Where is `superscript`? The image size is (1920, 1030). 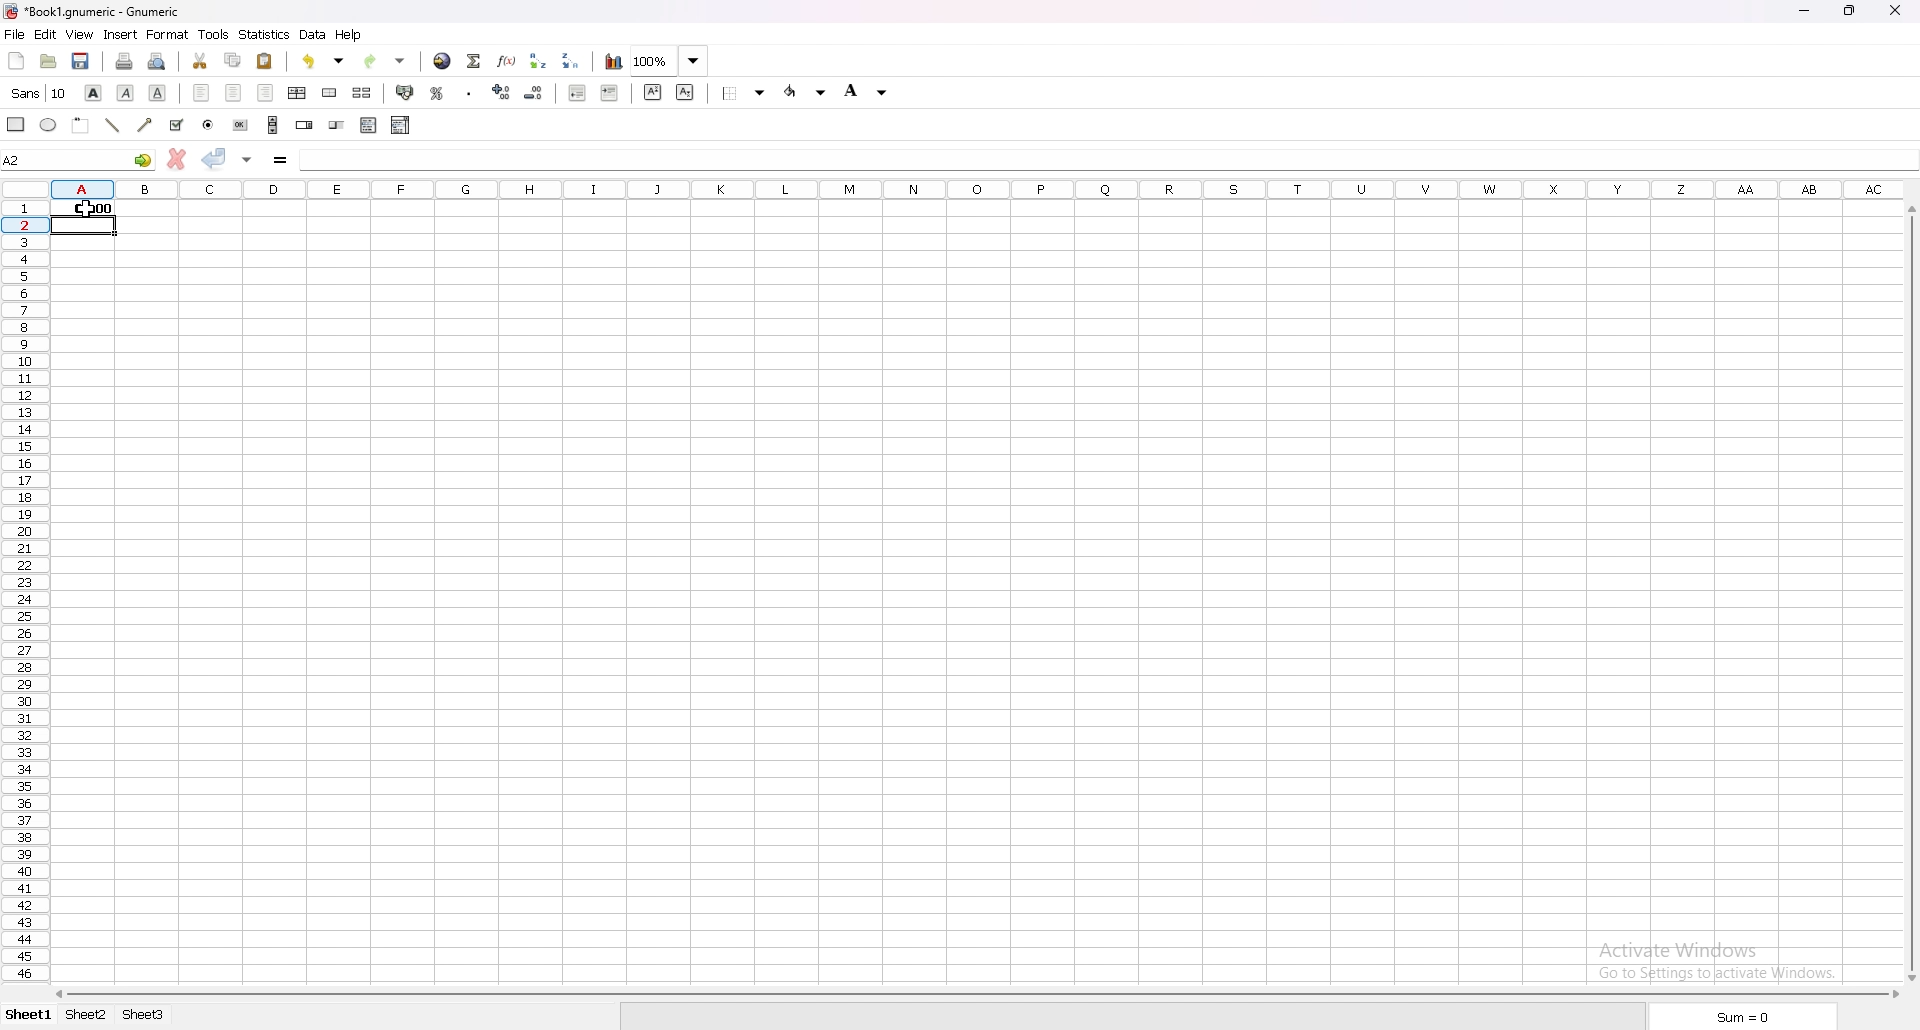 superscript is located at coordinates (652, 91).